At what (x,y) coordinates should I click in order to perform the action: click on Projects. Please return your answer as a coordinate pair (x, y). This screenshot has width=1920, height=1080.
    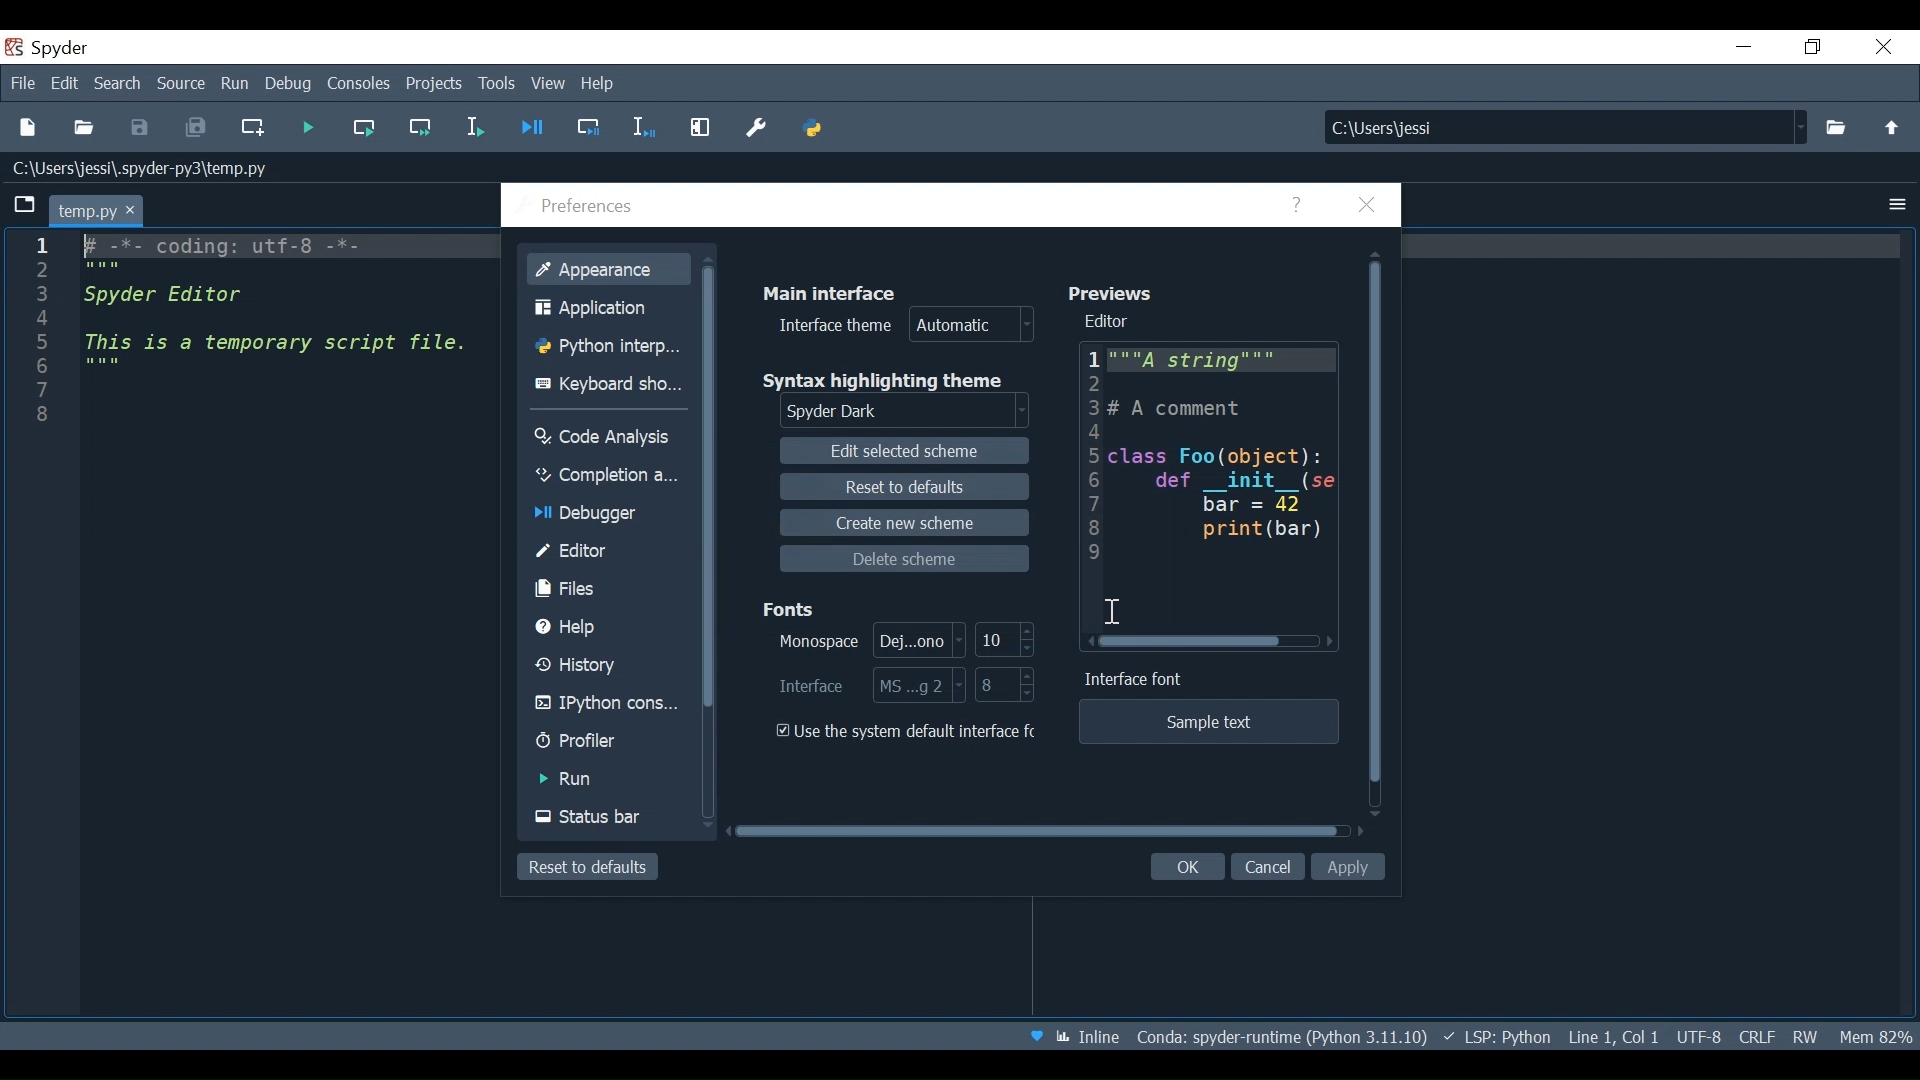
    Looking at the image, I should click on (433, 85).